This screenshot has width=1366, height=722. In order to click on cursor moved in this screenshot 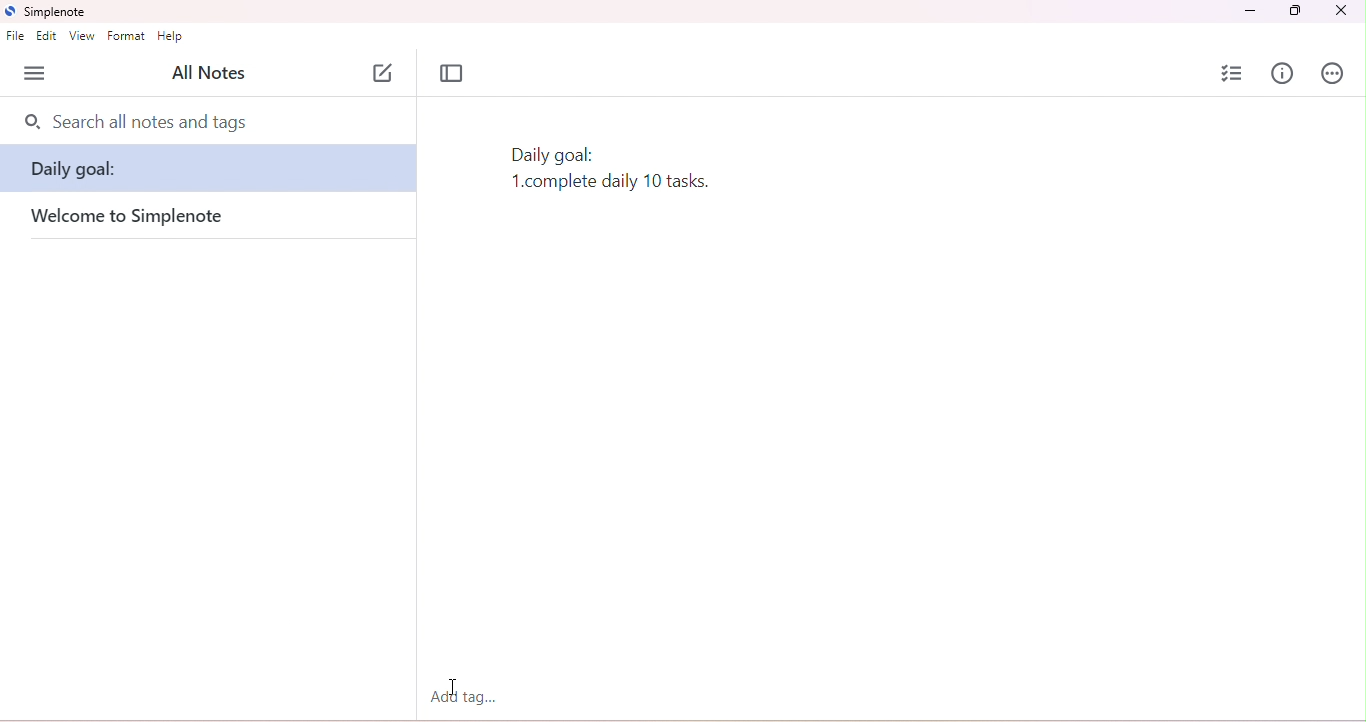, I will do `click(455, 687)`.